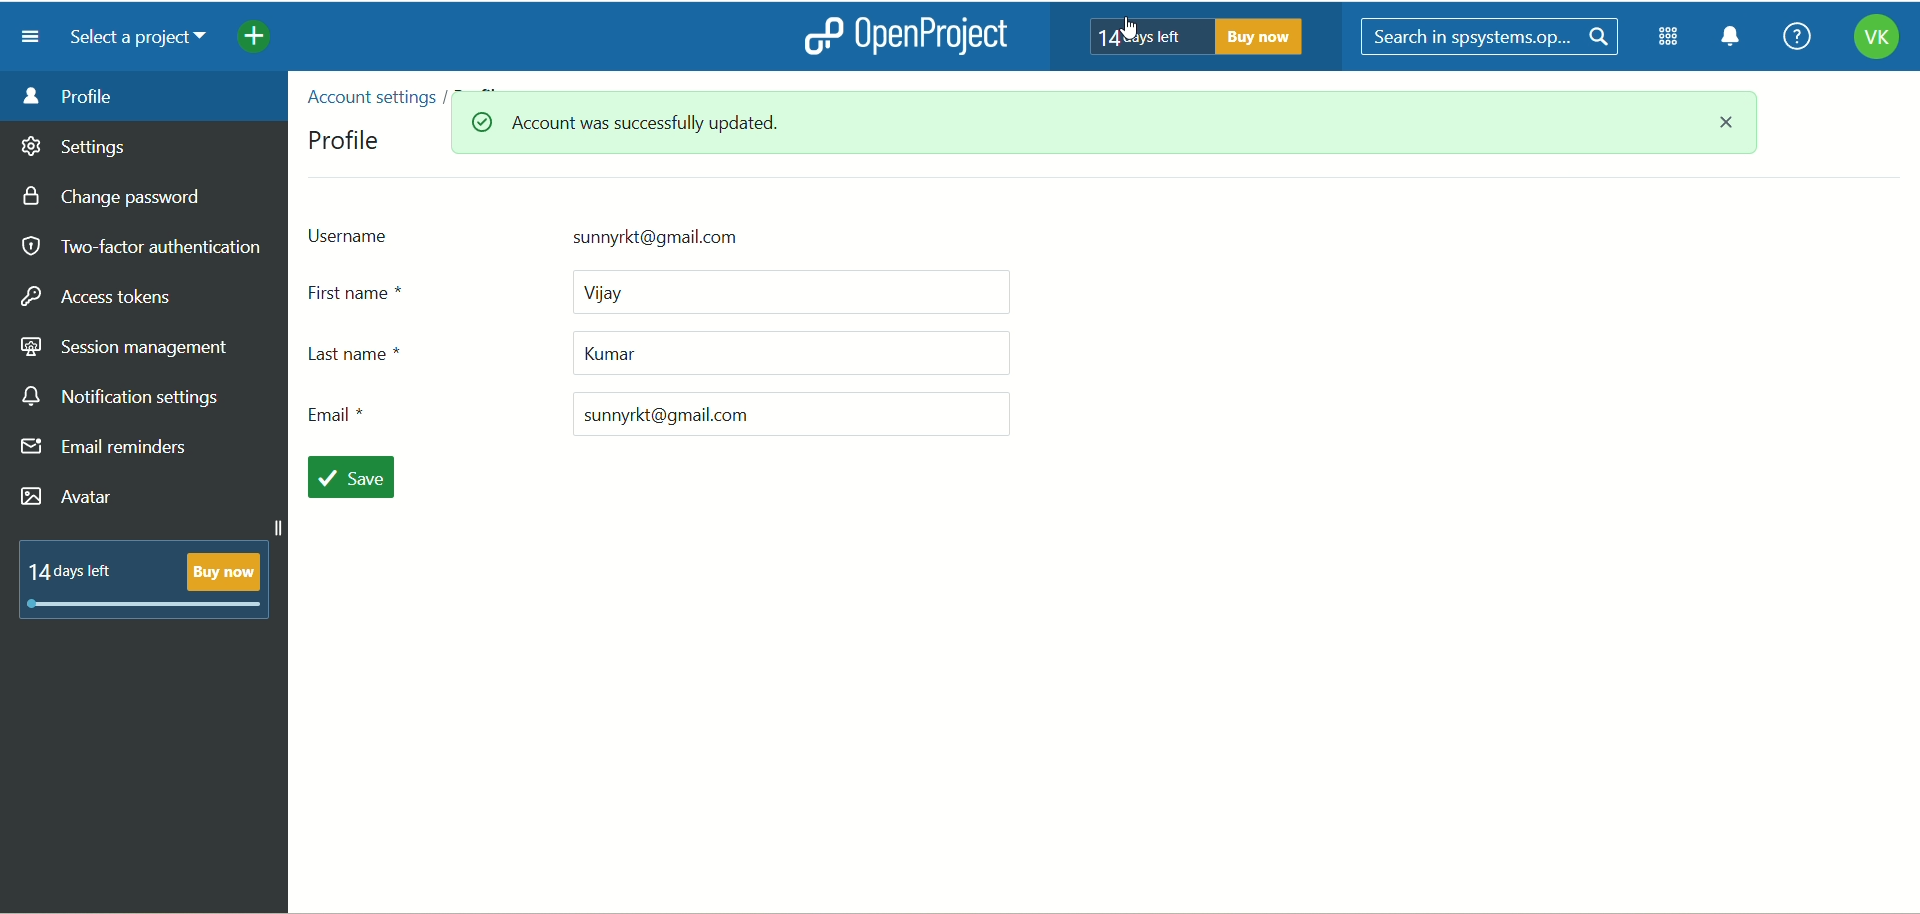  Describe the element at coordinates (1738, 40) in the screenshot. I see `notification` at that location.